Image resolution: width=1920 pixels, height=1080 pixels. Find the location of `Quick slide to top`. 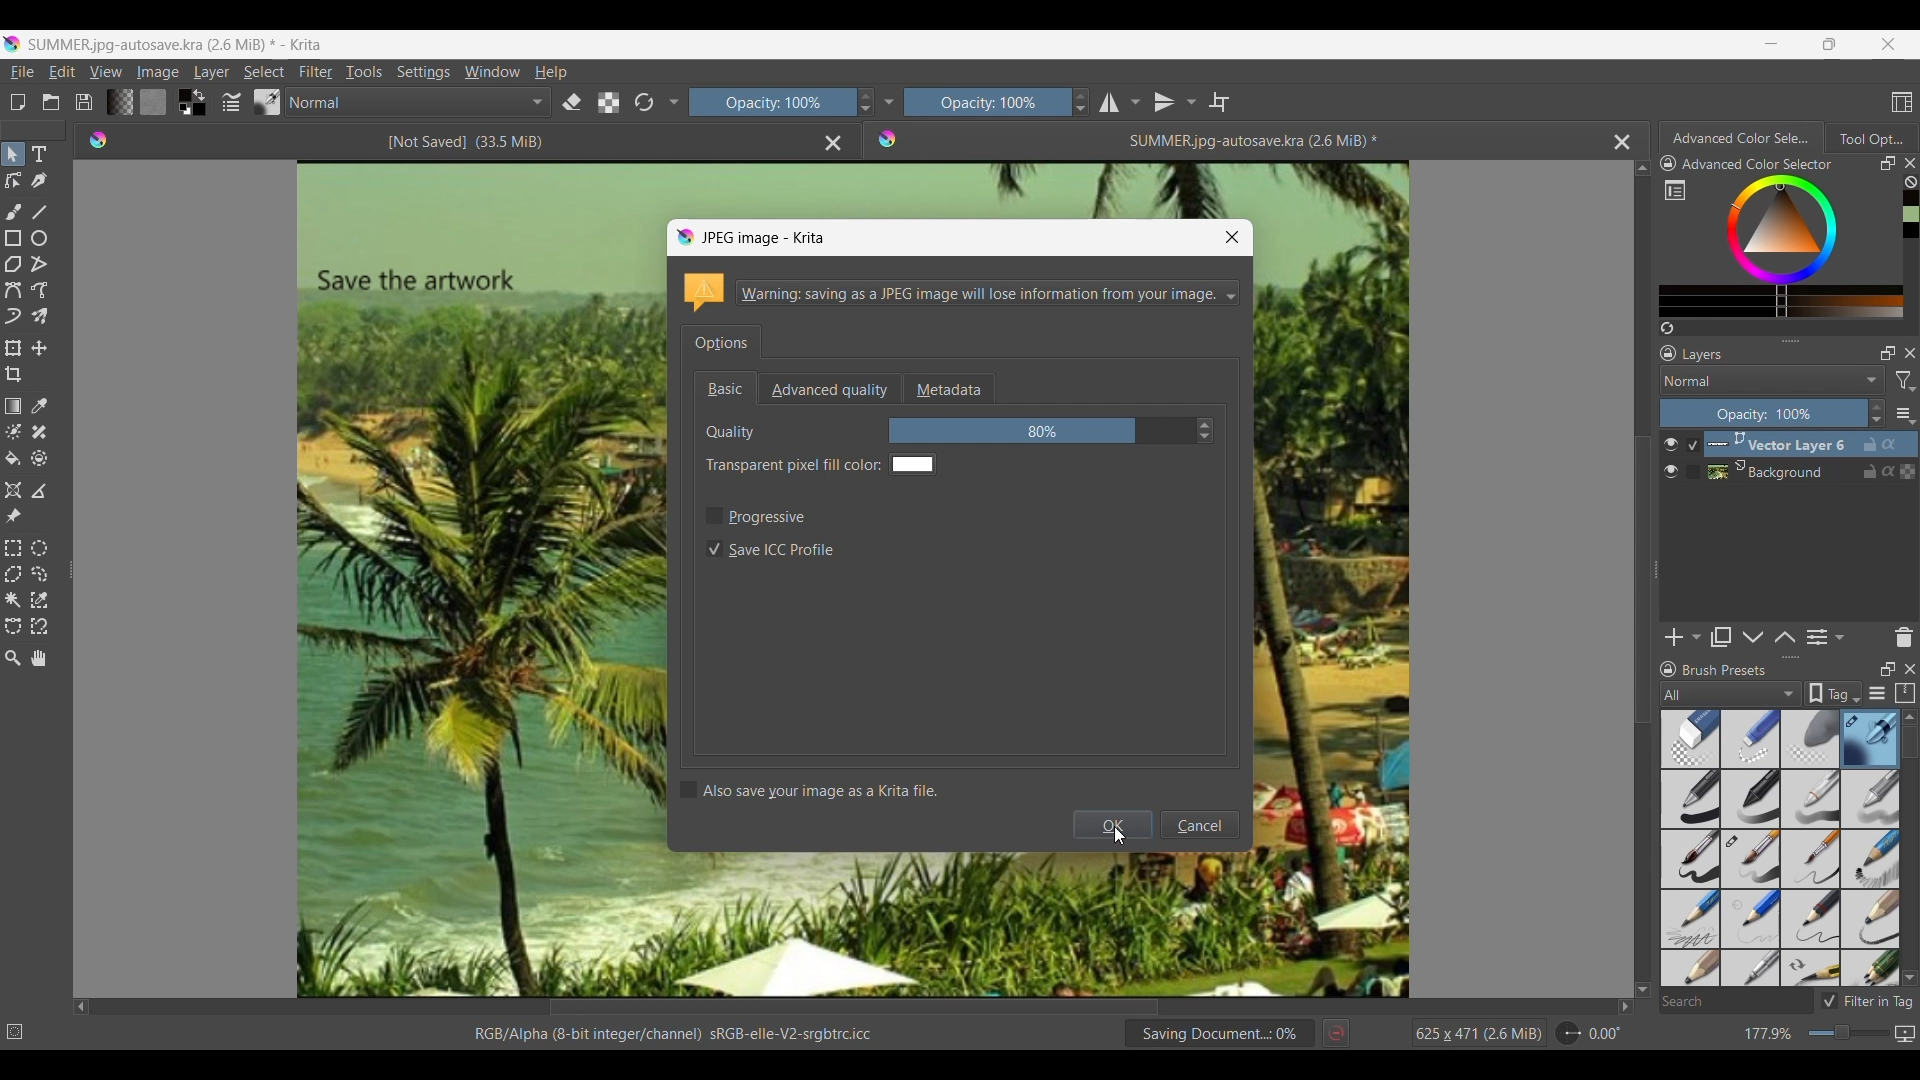

Quick slide to top is located at coordinates (1642, 168).